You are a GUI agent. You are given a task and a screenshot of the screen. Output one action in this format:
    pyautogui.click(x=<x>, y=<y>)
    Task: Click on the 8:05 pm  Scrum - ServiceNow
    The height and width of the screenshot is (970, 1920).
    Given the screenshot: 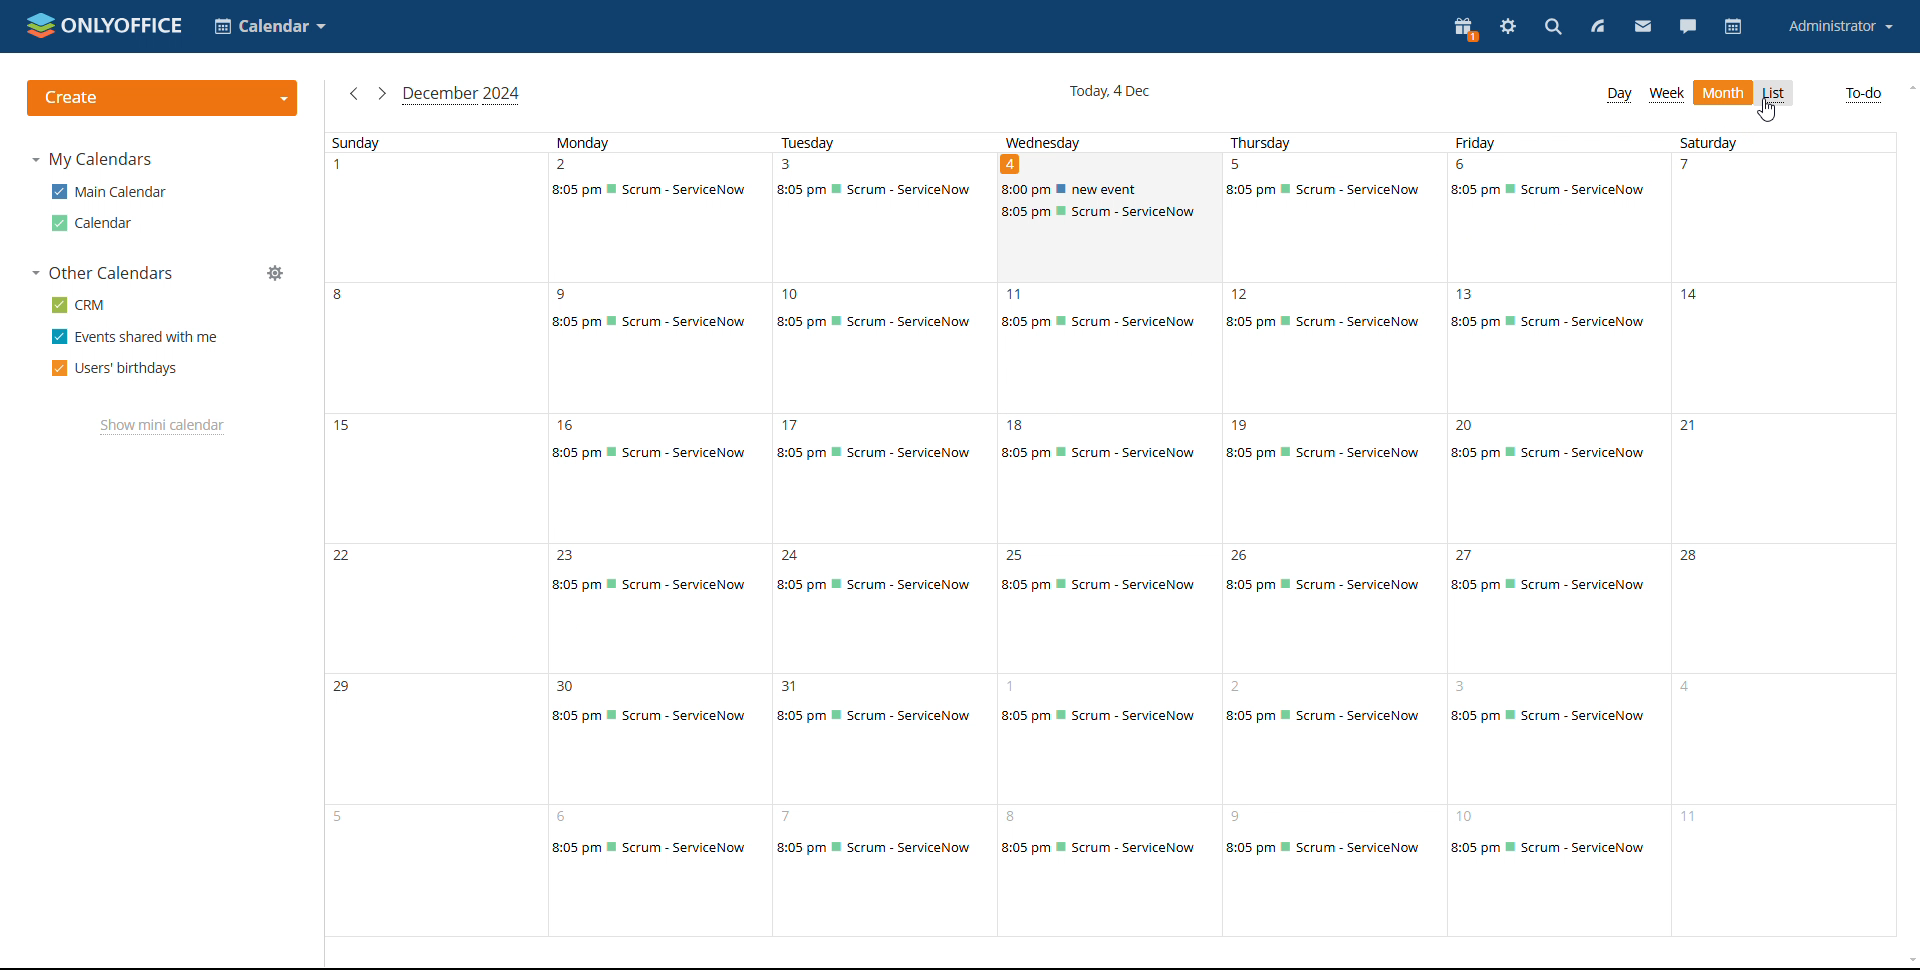 What is the action you would take?
    pyautogui.click(x=876, y=191)
    